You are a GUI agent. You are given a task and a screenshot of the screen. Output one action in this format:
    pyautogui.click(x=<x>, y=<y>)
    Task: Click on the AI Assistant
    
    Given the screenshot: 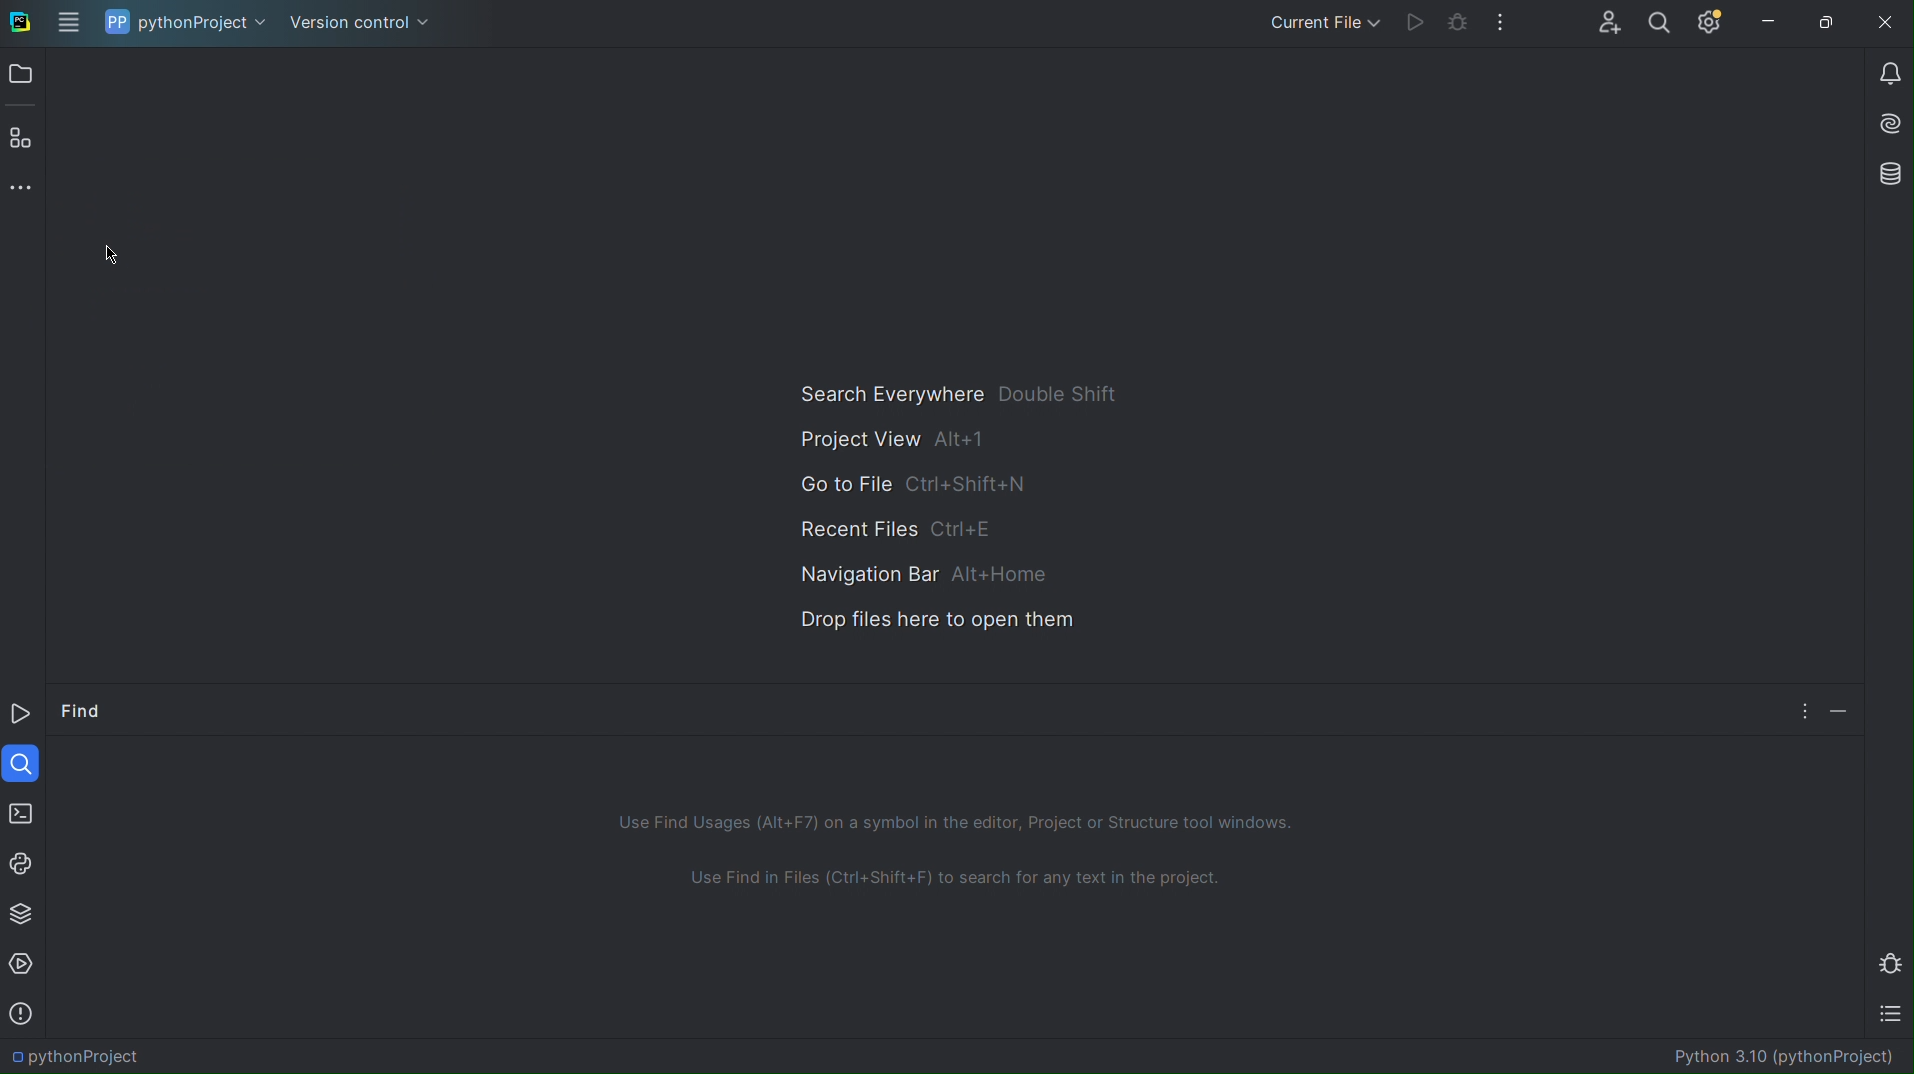 What is the action you would take?
    pyautogui.click(x=1886, y=124)
    